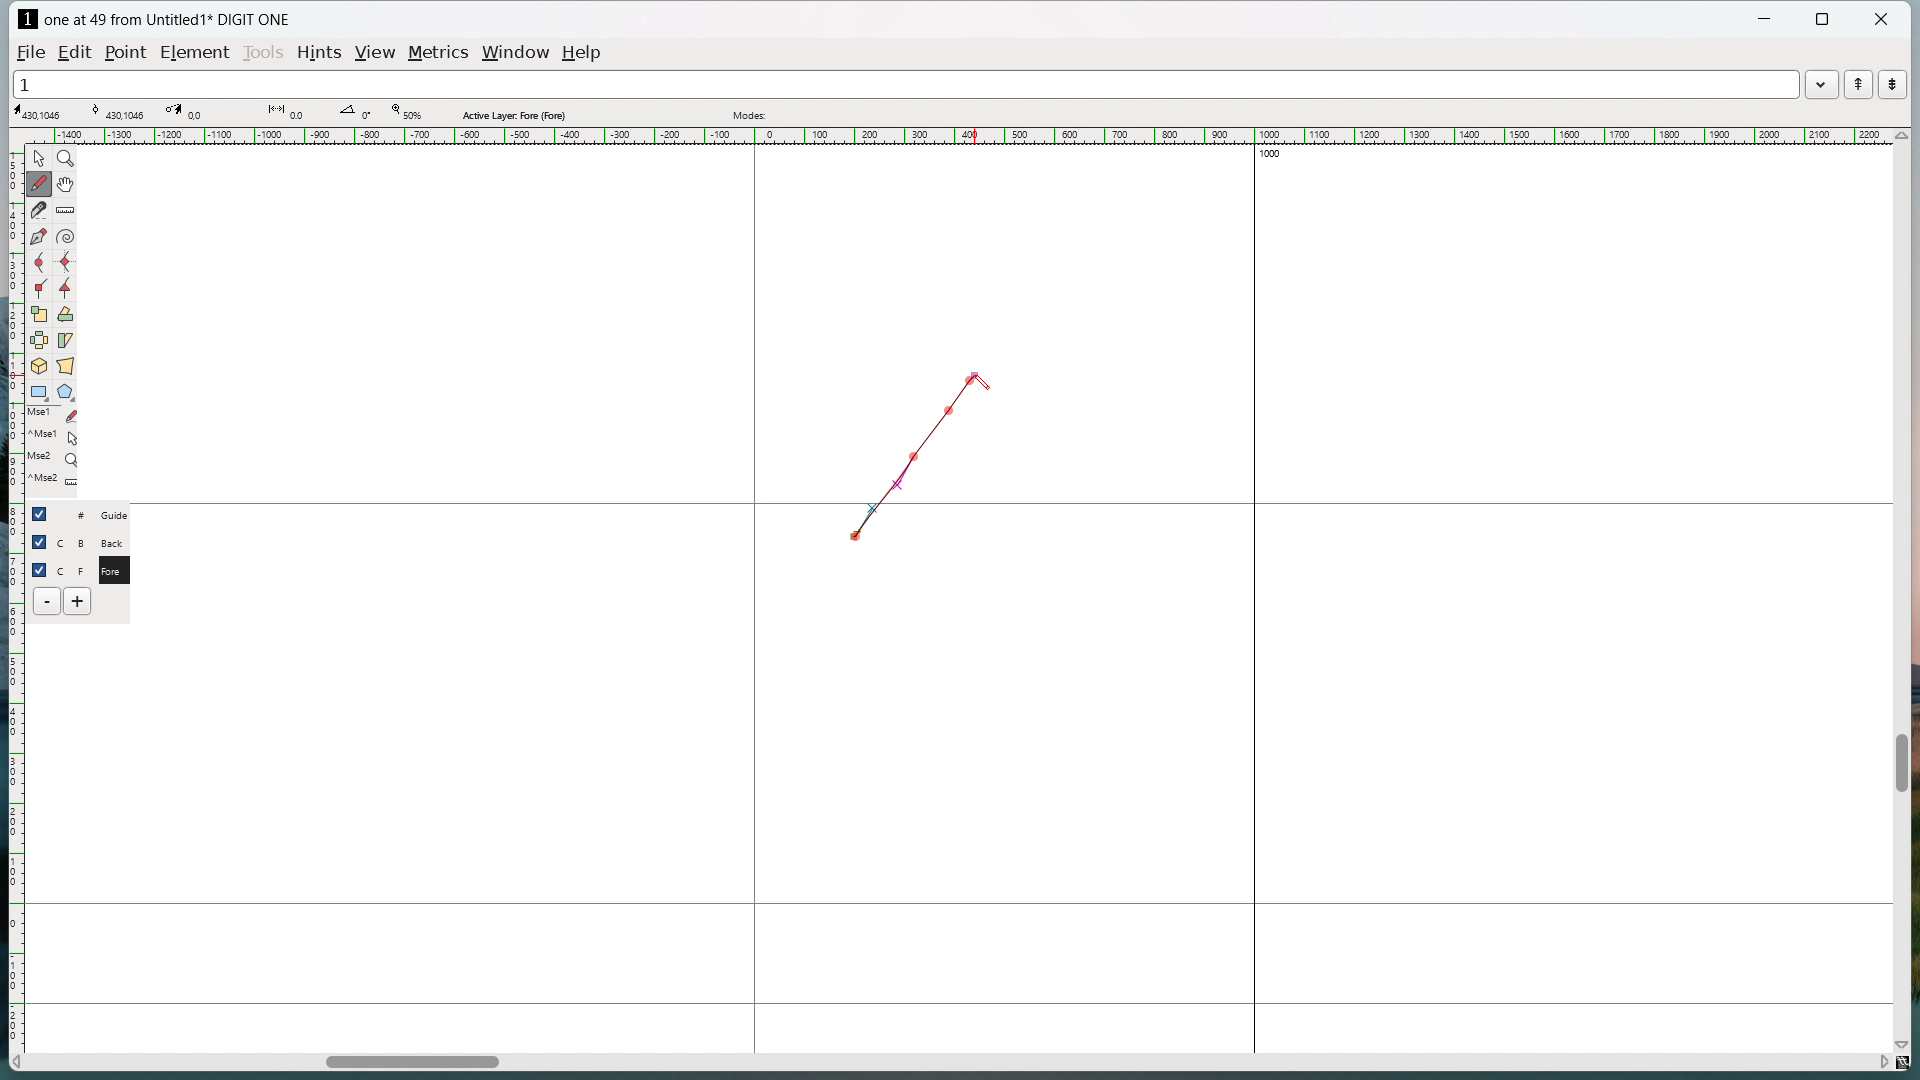 This screenshot has height=1080, width=1920. I want to click on angle between lines, so click(354, 111).